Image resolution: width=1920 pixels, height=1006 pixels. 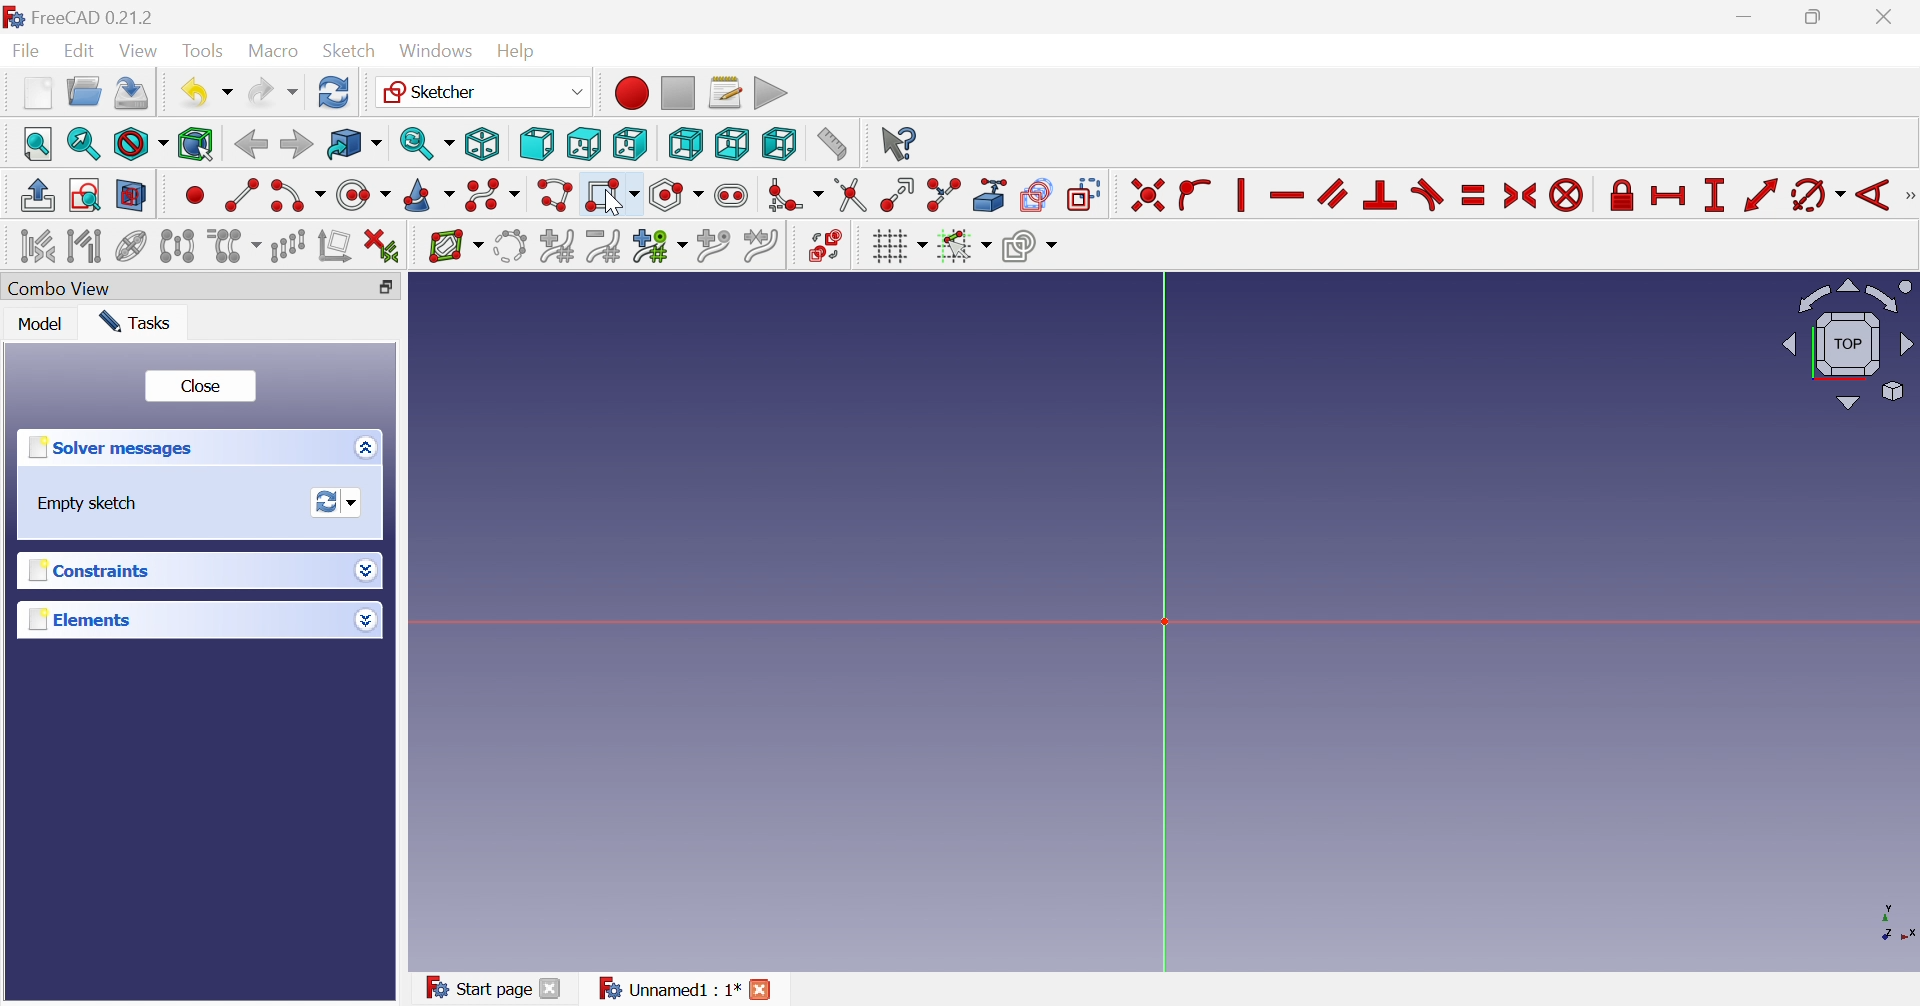 What do you see at coordinates (202, 389) in the screenshot?
I see `Close` at bounding box center [202, 389].